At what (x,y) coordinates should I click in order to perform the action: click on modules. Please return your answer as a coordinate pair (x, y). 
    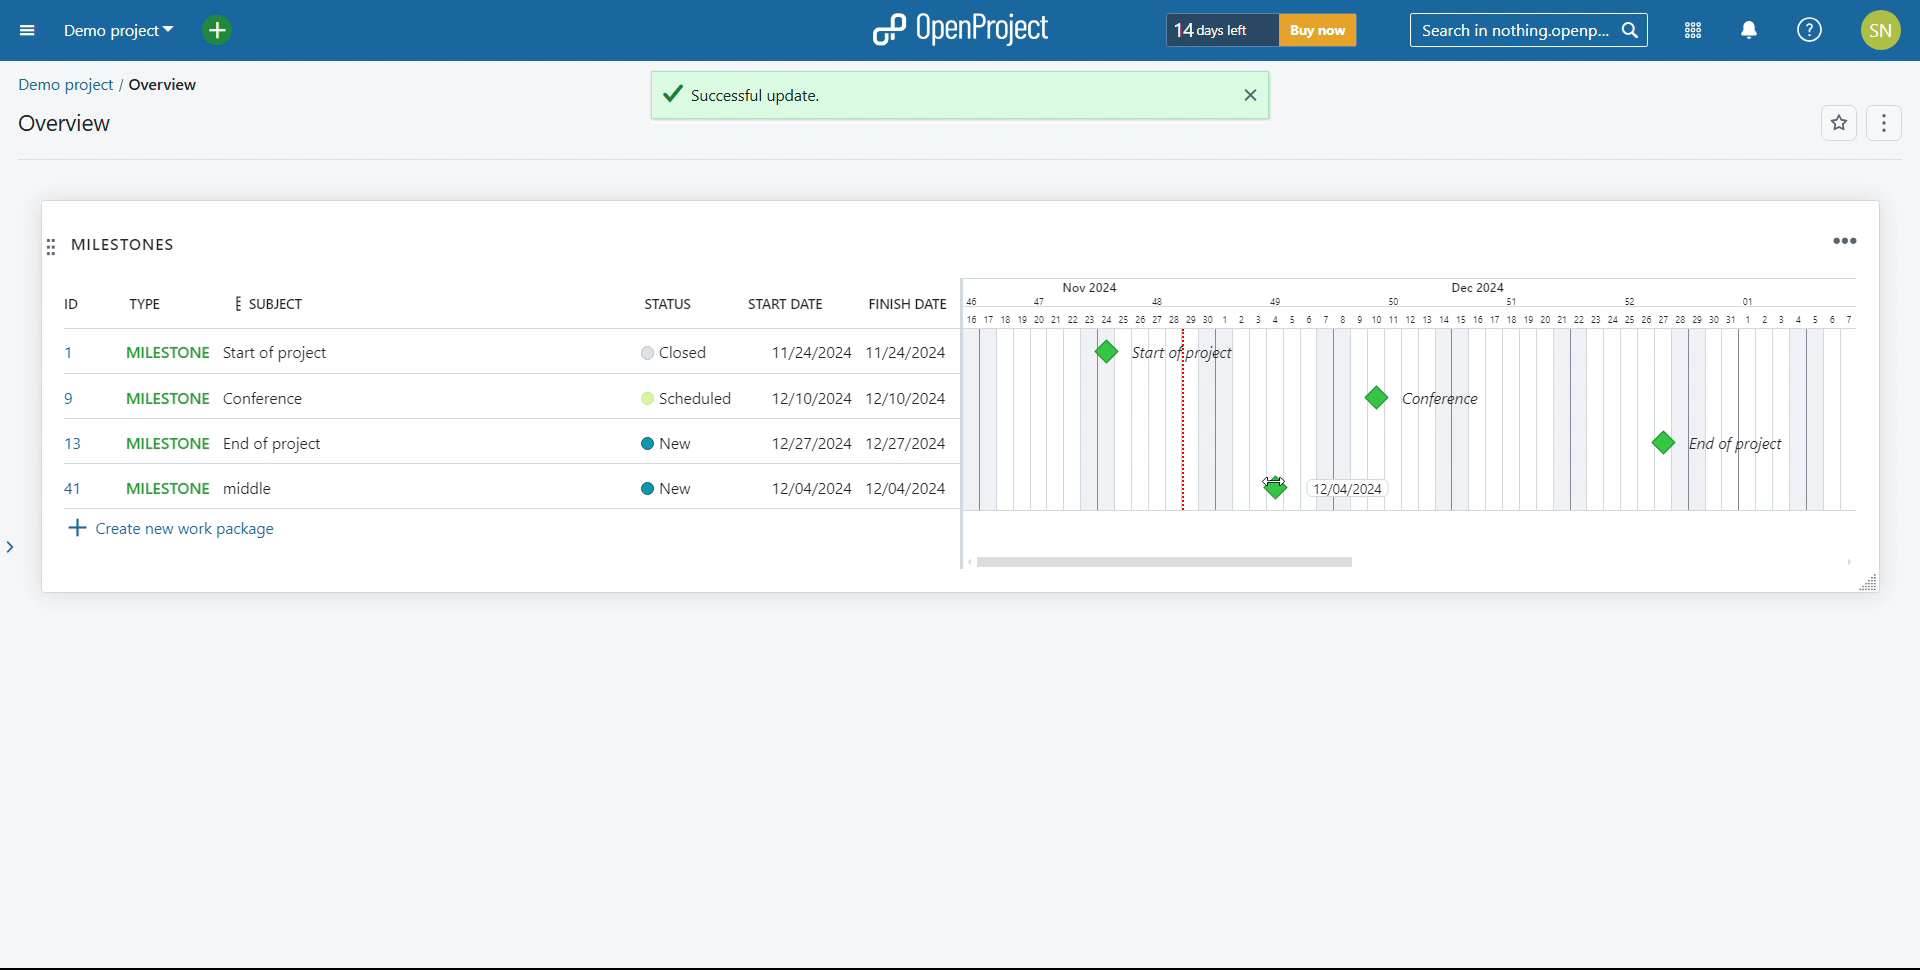
    Looking at the image, I should click on (1694, 31).